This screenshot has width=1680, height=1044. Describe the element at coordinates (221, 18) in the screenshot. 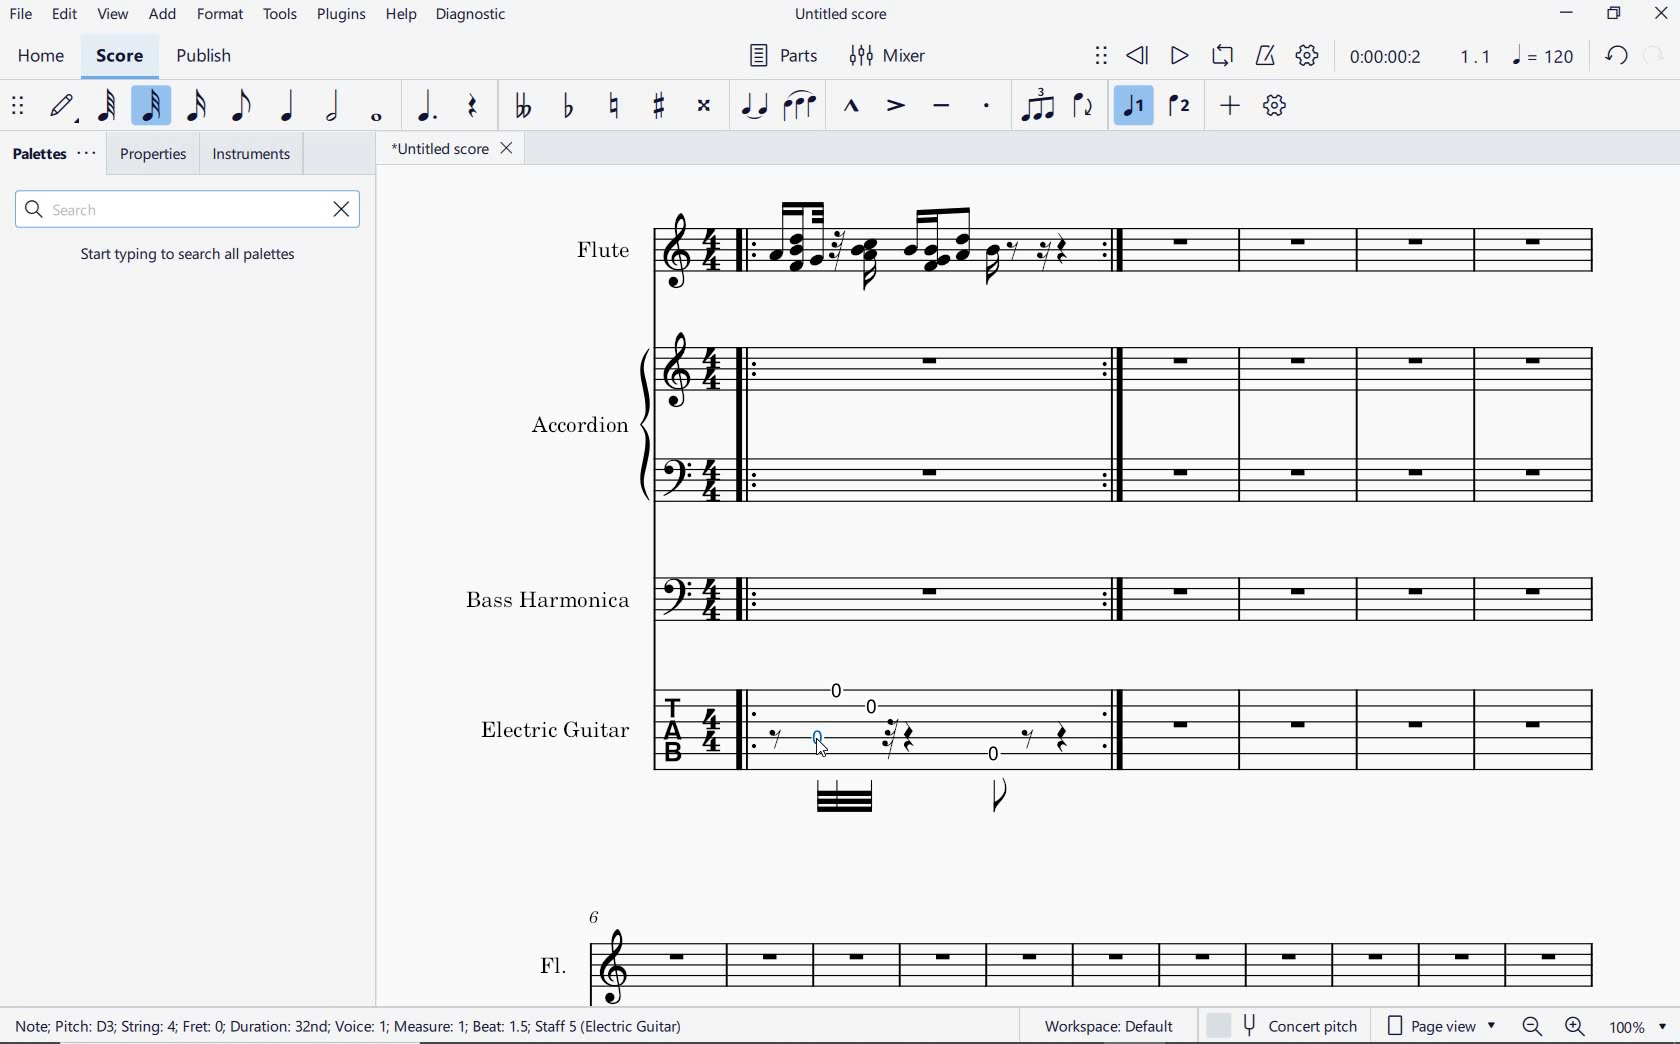

I see `format` at that location.